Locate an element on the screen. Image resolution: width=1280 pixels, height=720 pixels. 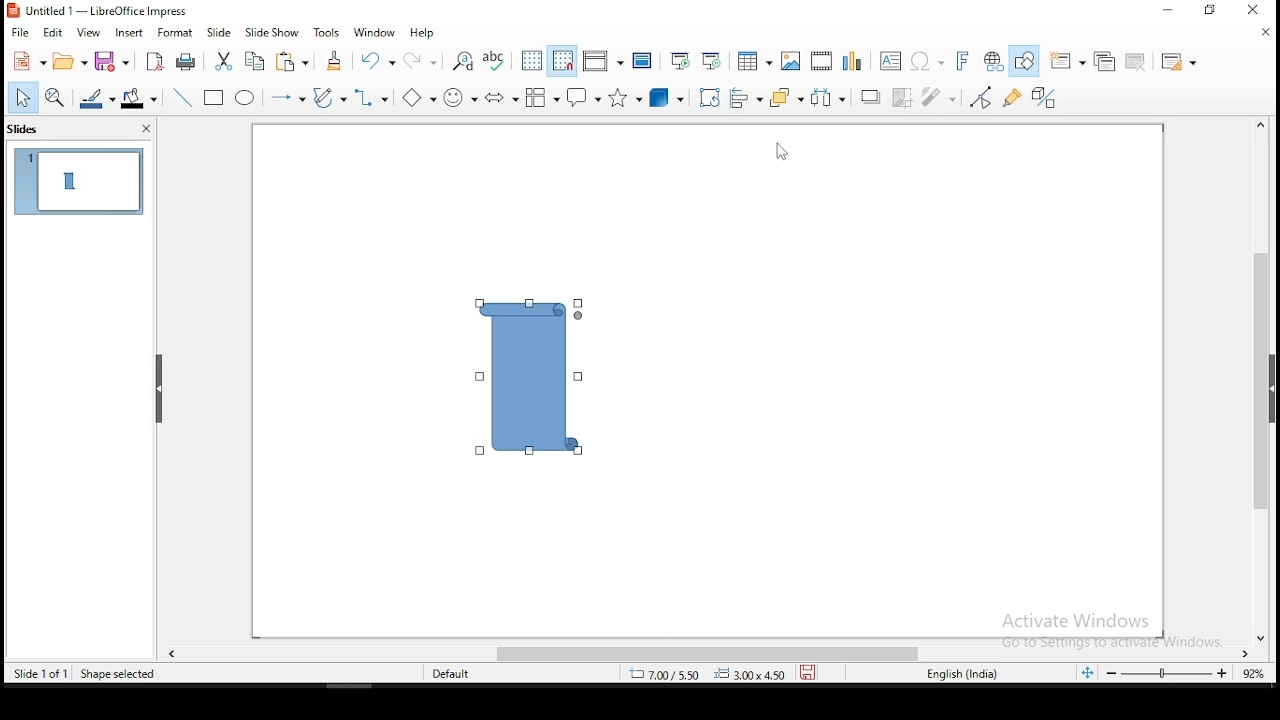
new slide is located at coordinates (1069, 59).